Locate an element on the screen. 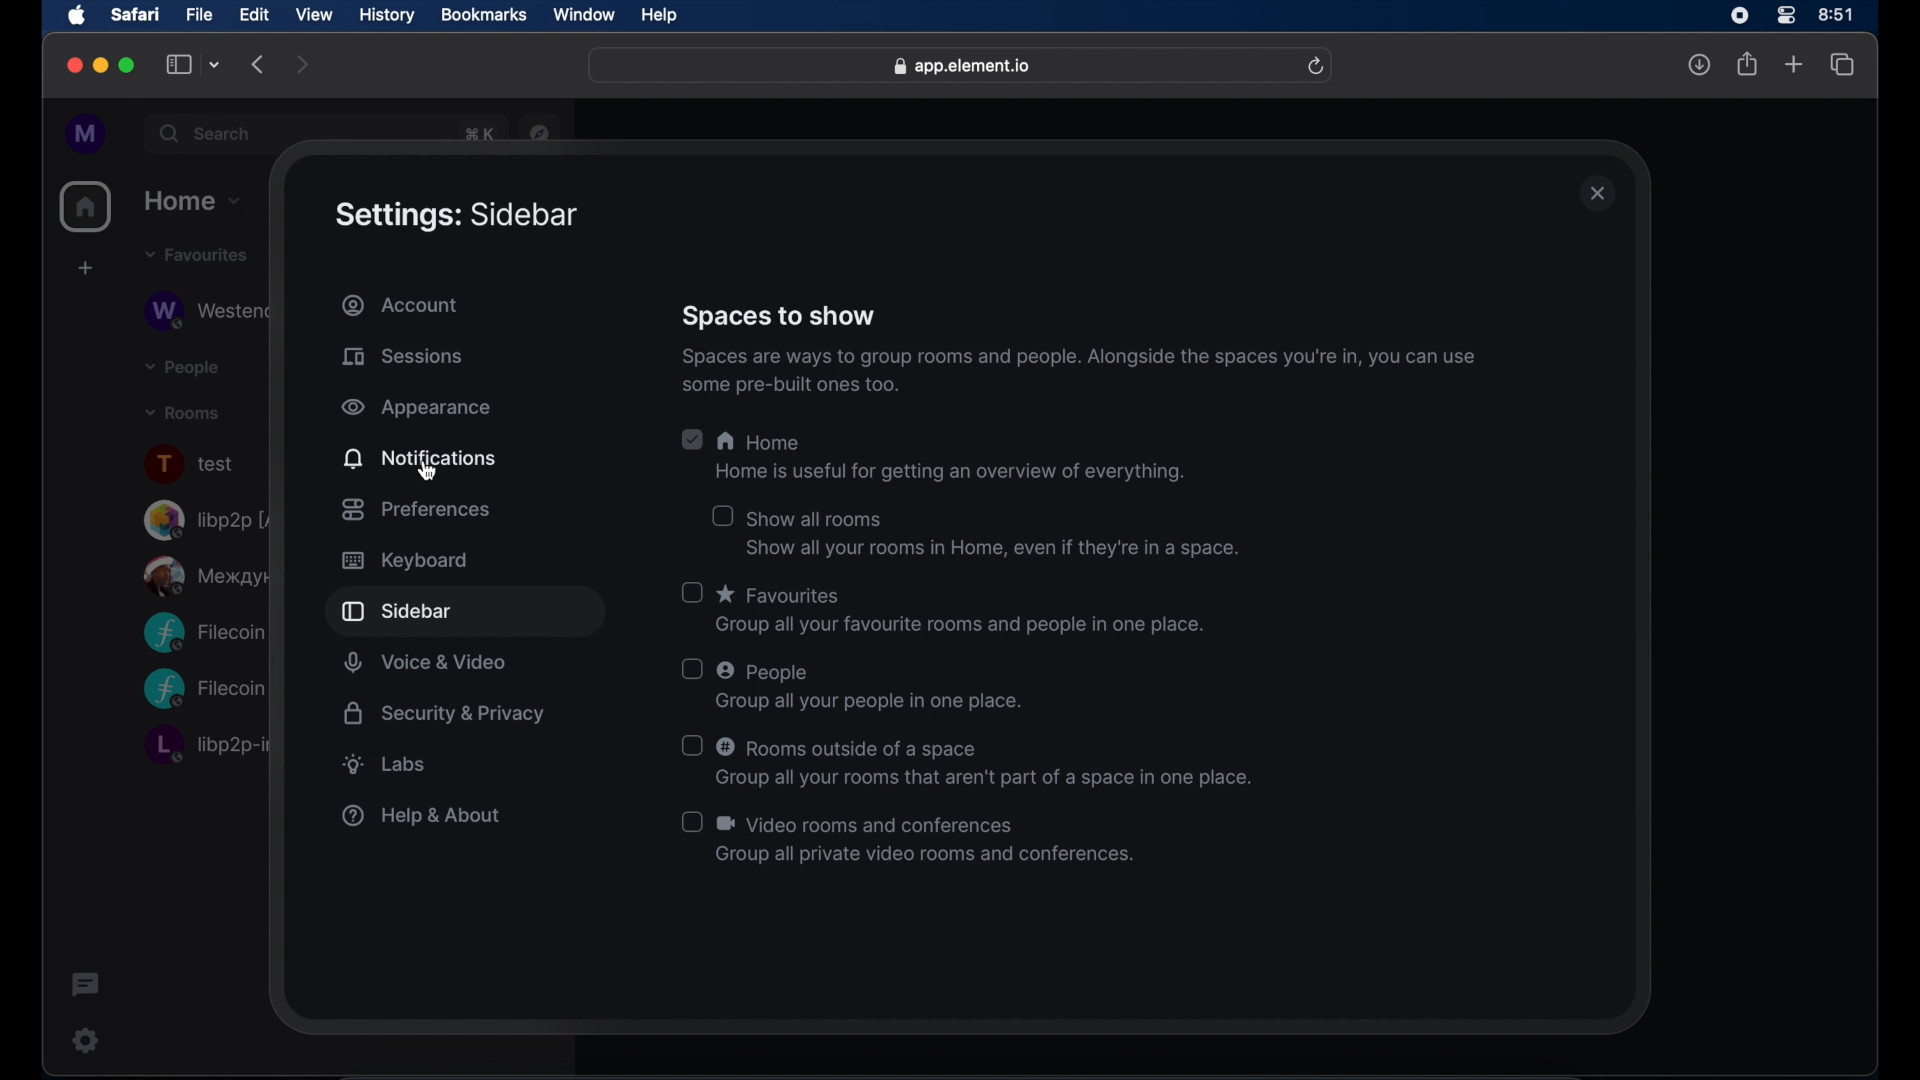 This screenshot has width=1920, height=1080. favorites drop down is located at coordinates (194, 256).